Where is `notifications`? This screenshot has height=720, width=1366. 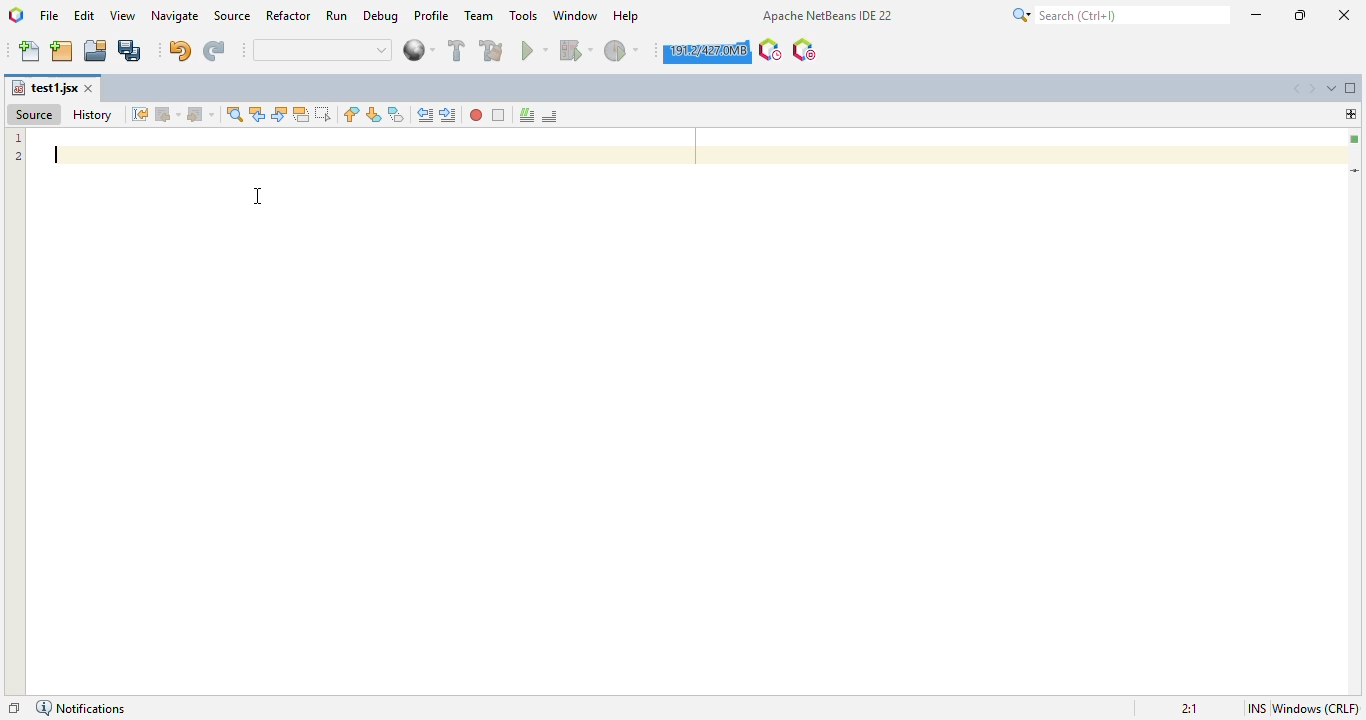
notifications is located at coordinates (82, 708).